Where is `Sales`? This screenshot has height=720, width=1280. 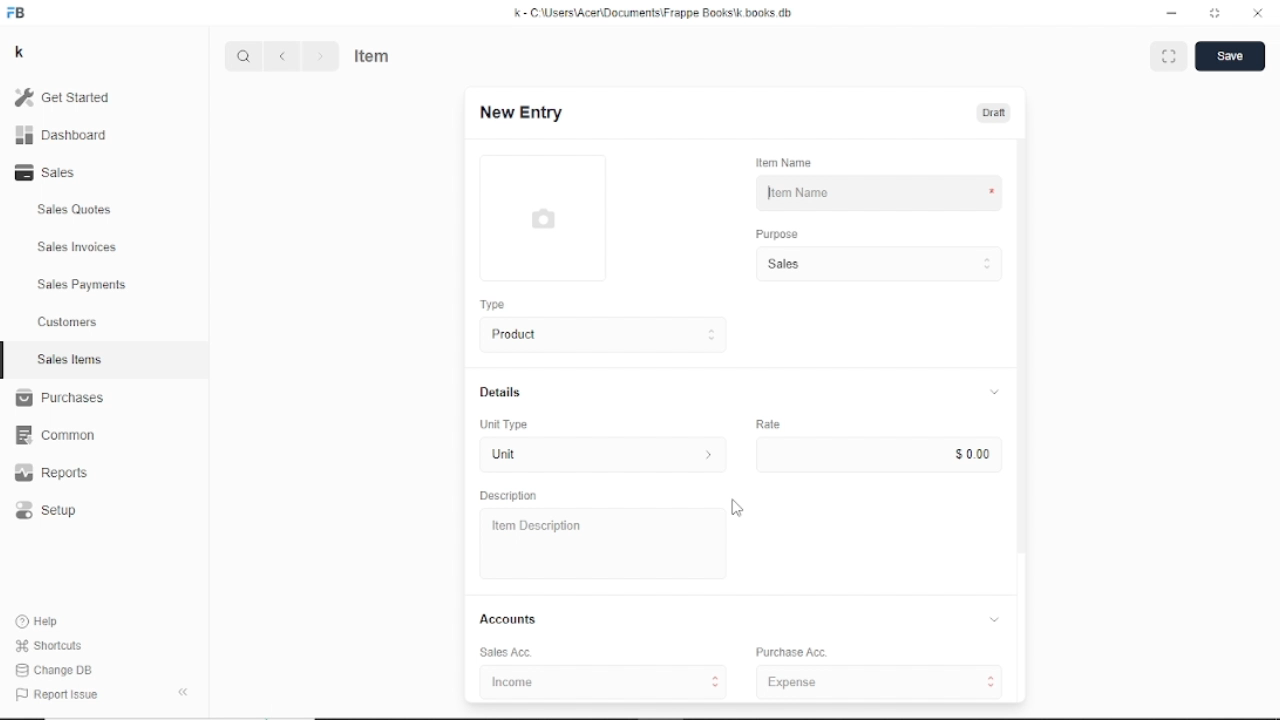 Sales is located at coordinates (51, 172).